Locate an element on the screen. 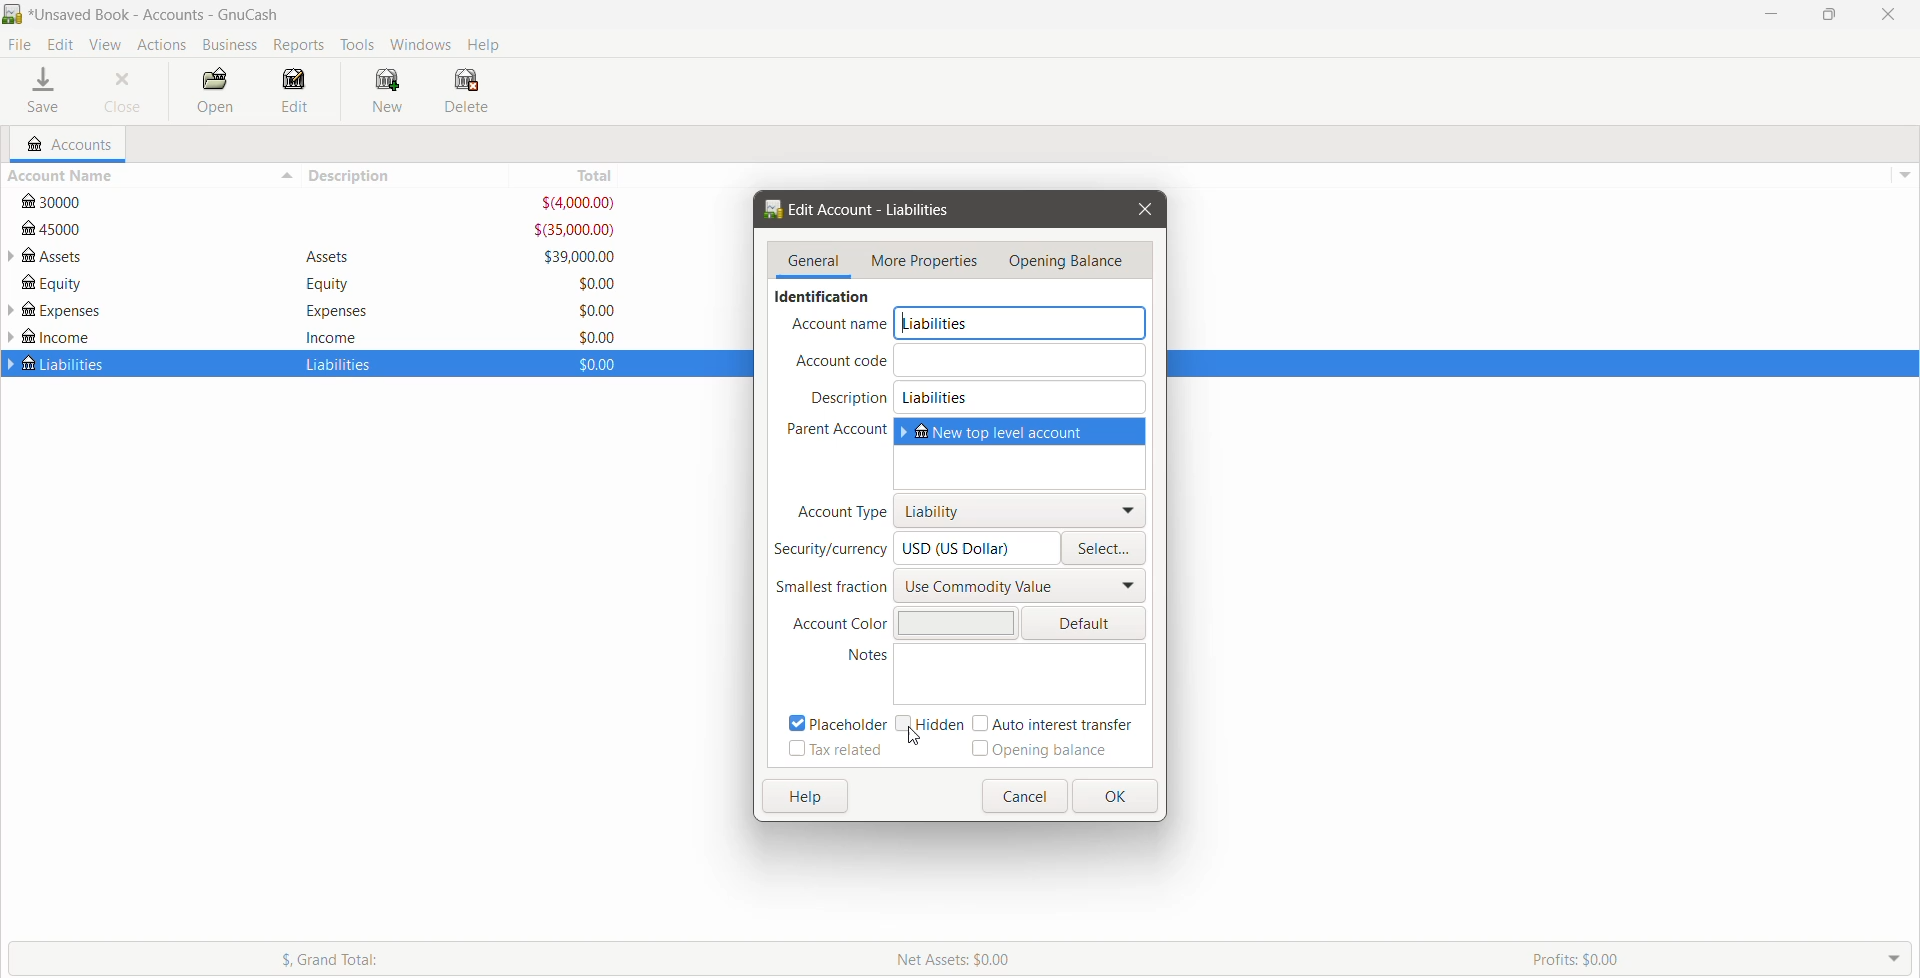 Image resolution: width=1920 pixels, height=978 pixels. Account name is located at coordinates (839, 325).